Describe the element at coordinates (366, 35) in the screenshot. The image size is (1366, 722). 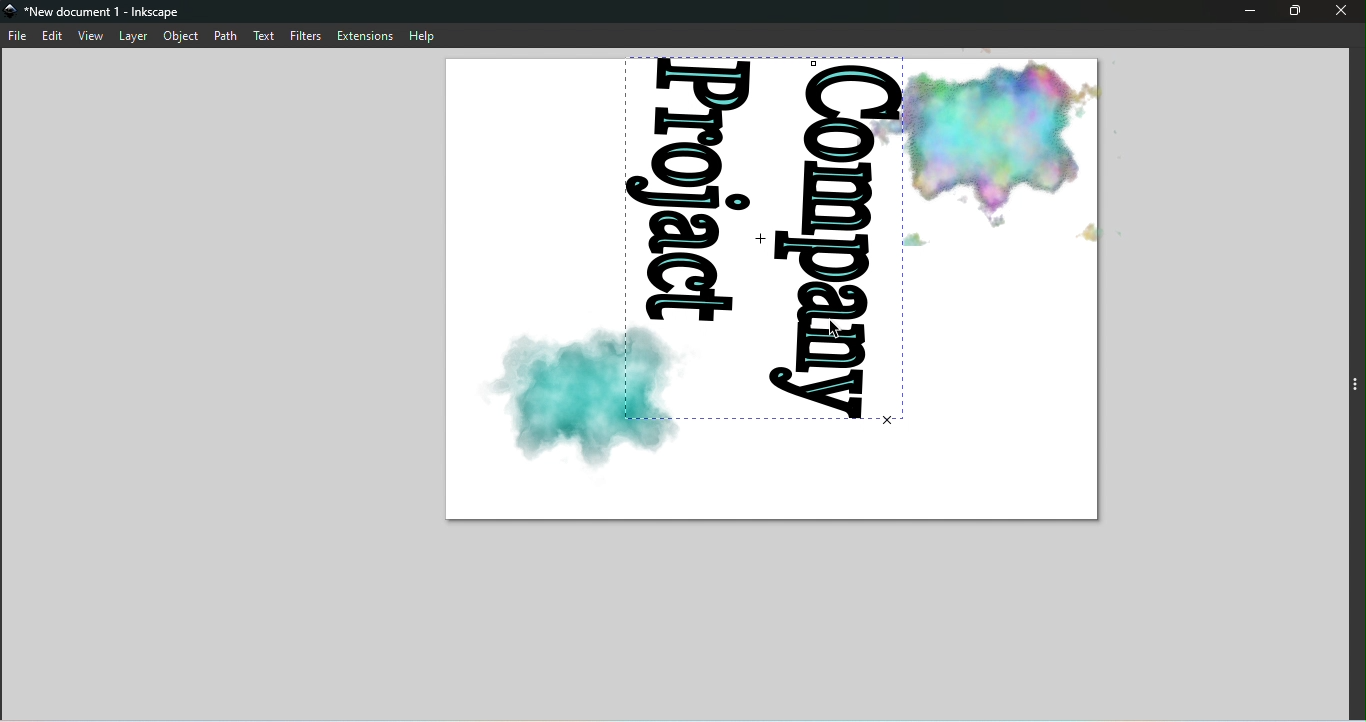
I see `Extensions` at that location.